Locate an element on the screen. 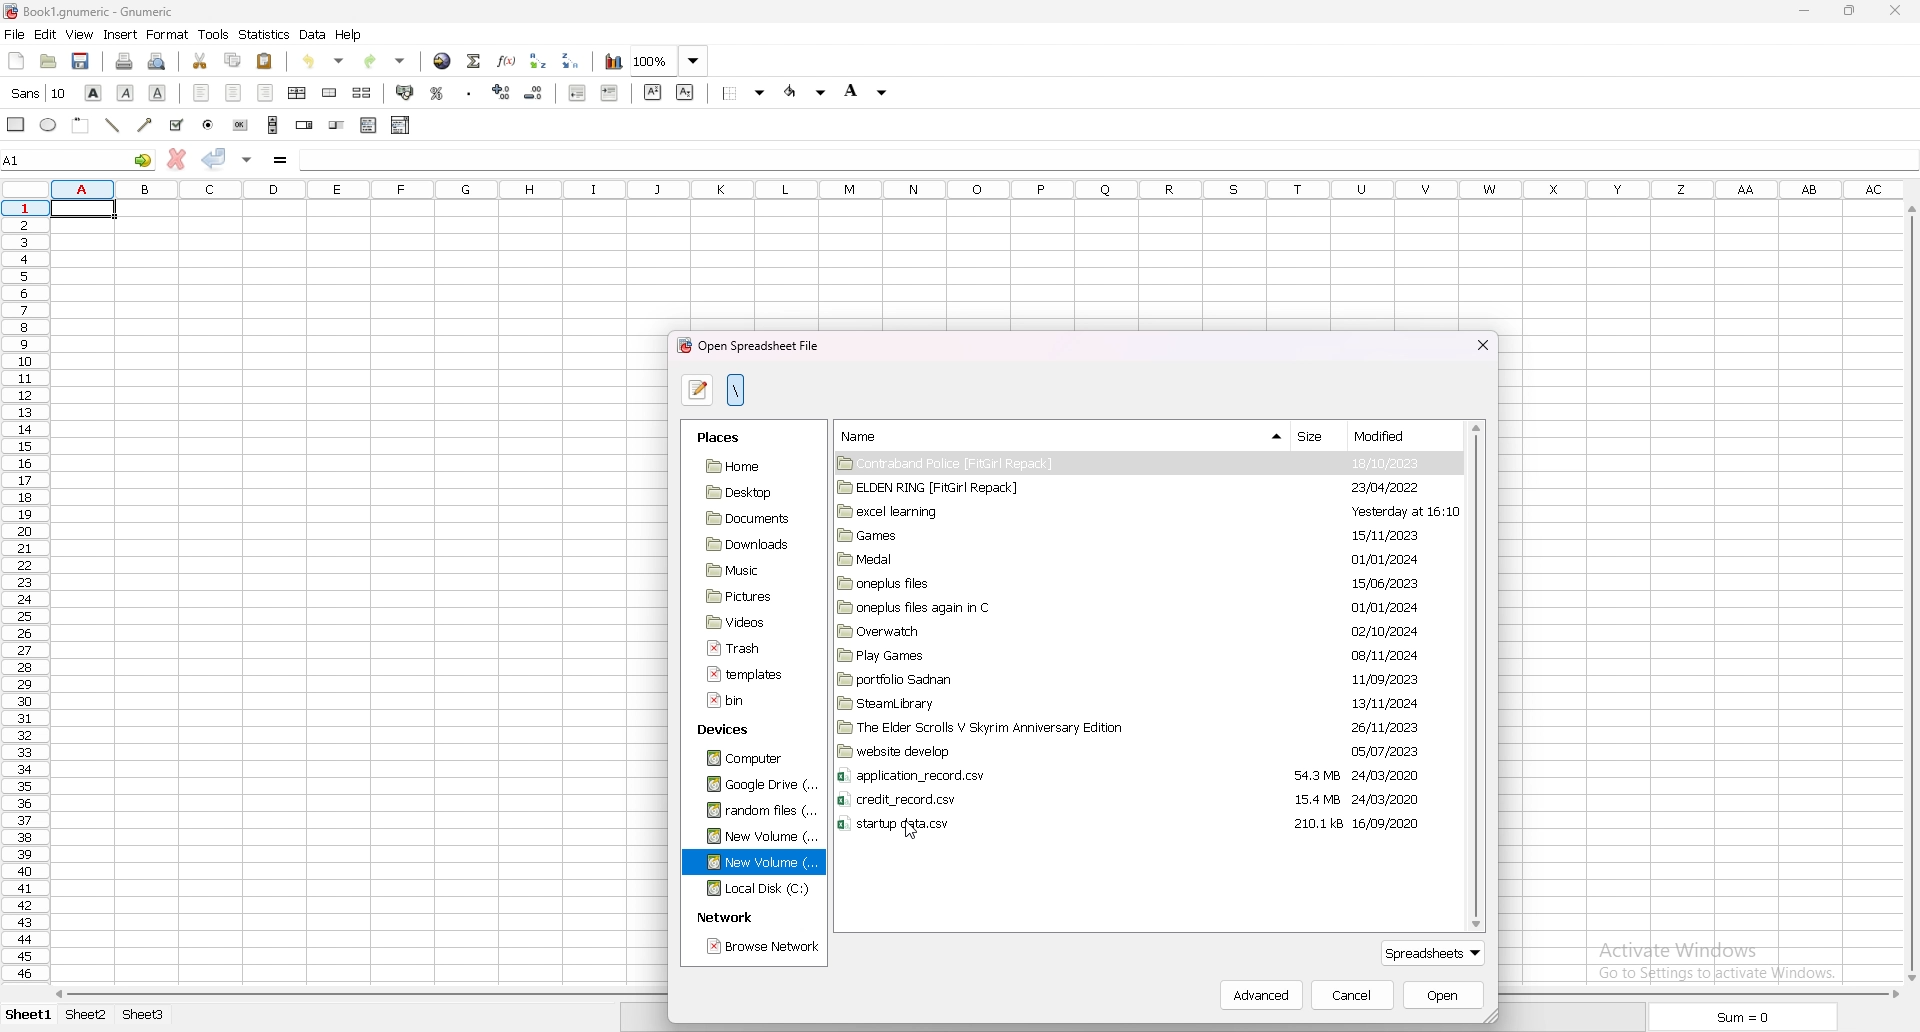  file is located at coordinates (14, 34).